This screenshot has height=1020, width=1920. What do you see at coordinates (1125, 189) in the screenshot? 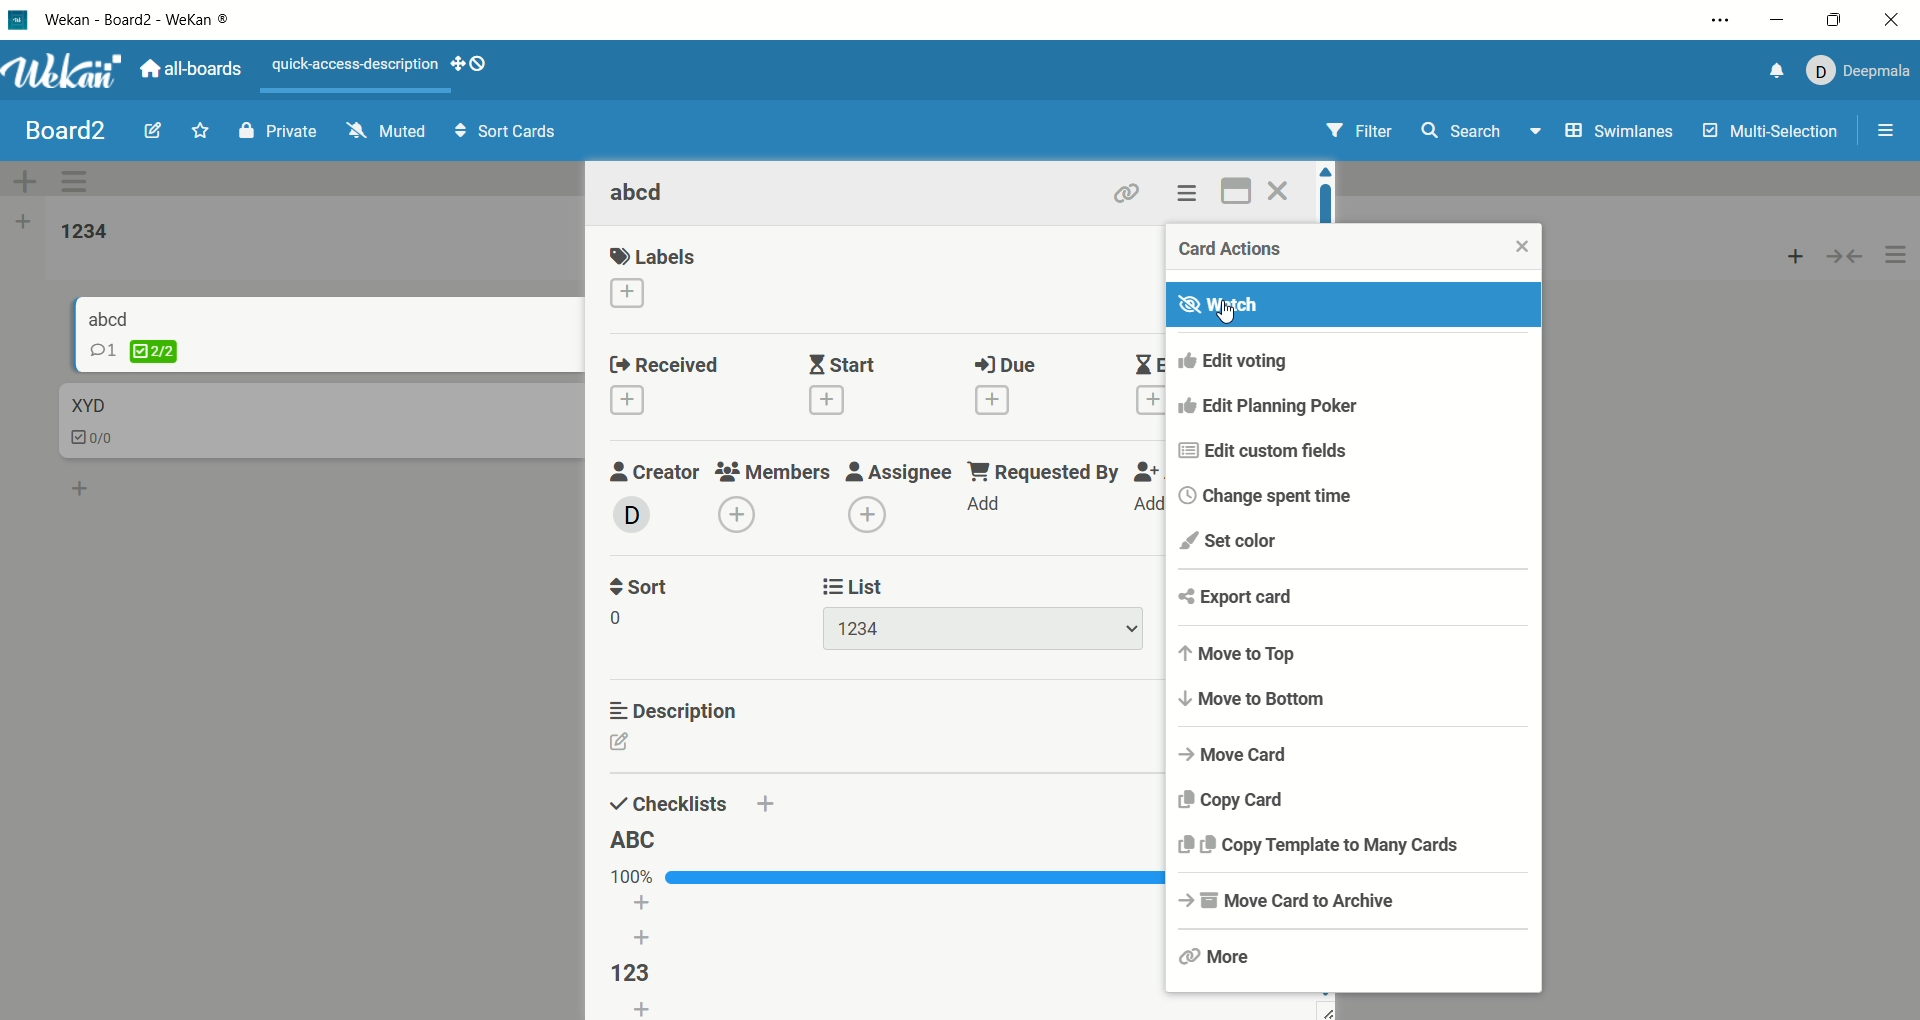
I see `link` at bounding box center [1125, 189].